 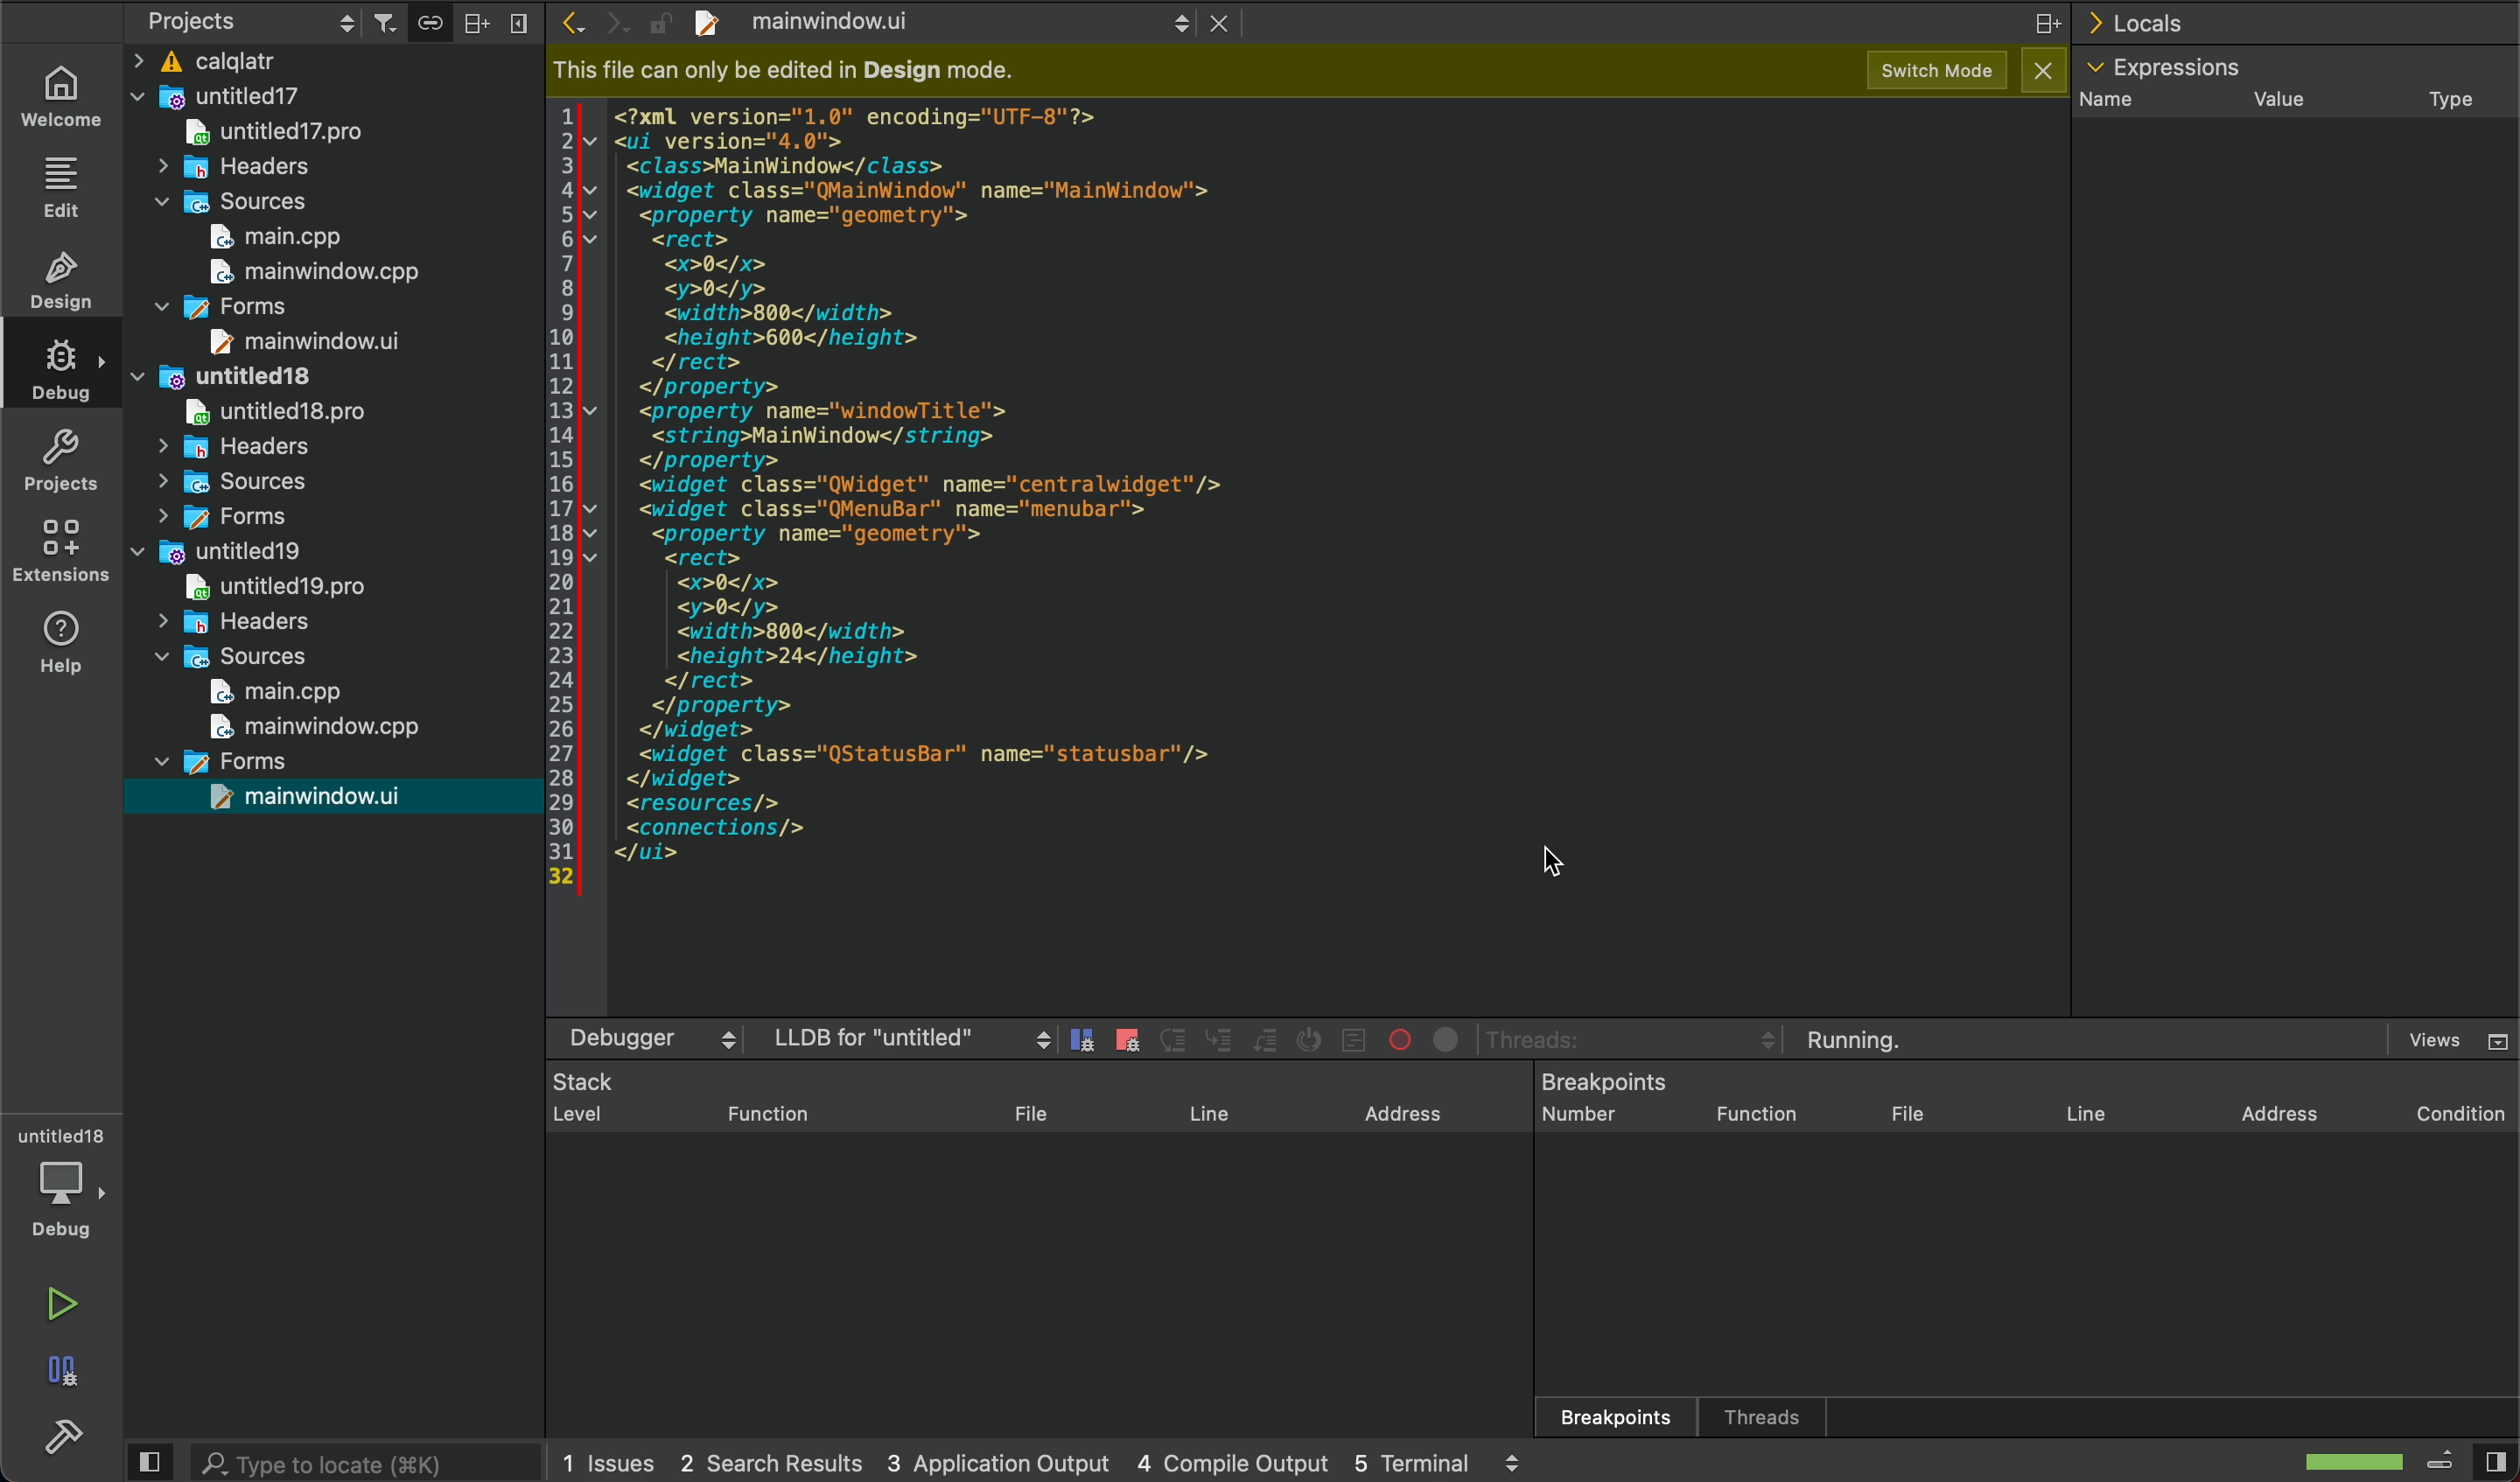 What do you see at coordinates (789, 70) in the screenshot?
I see `This file can only be edited in Design mode.` at bounding box center [789, 70].